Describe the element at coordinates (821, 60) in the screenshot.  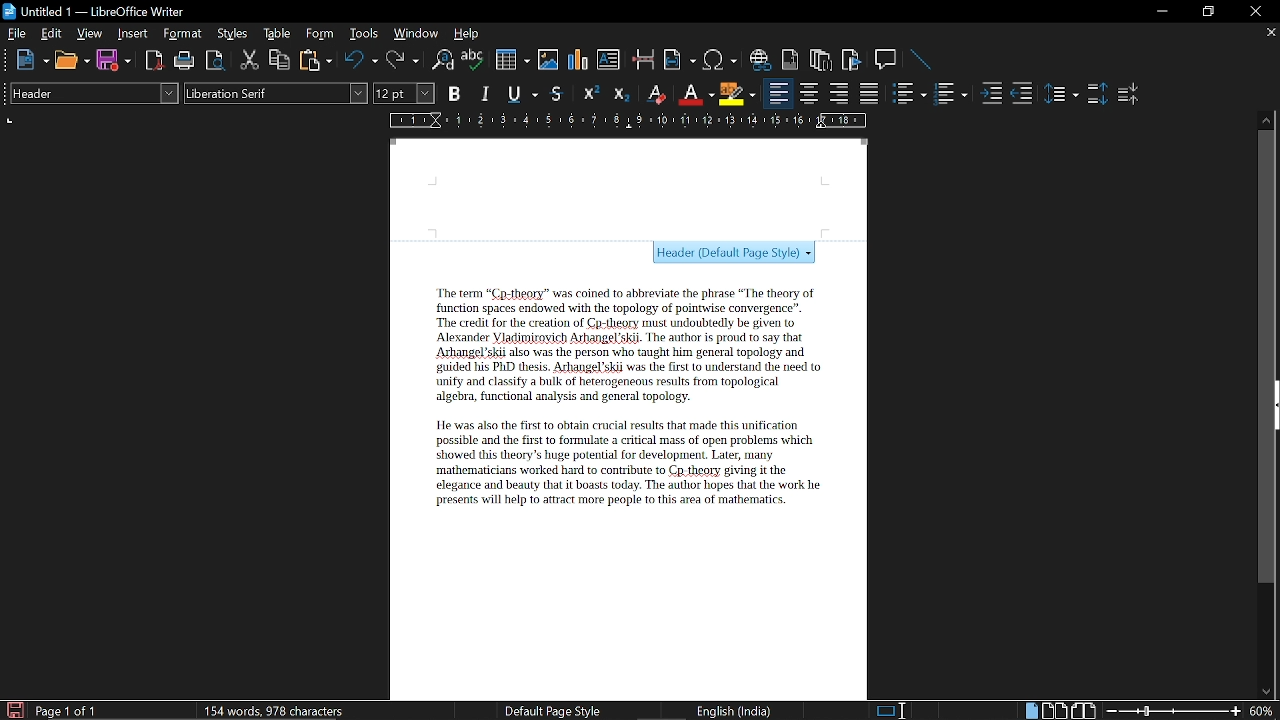
I see `Insert footnote` at that location.